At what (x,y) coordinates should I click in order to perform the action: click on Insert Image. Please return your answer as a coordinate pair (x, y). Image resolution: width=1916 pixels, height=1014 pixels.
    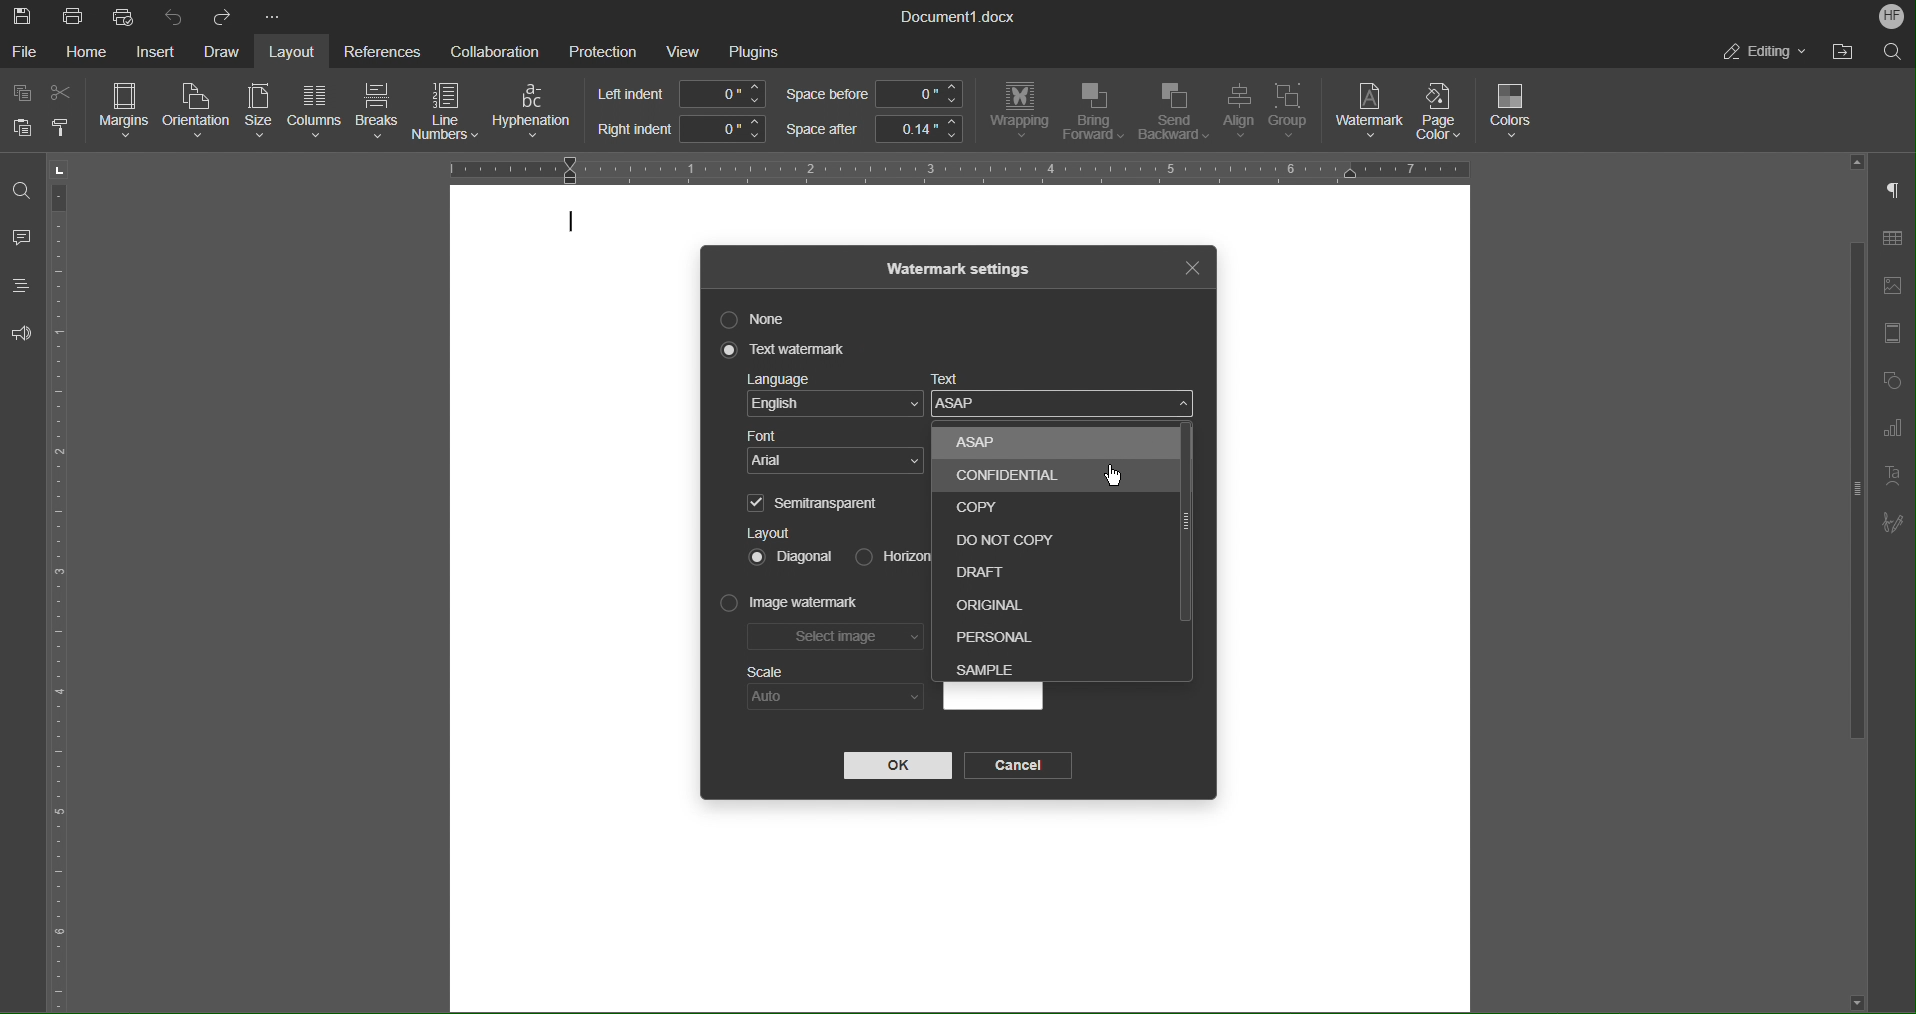
    Looking at the image, I should click on (1892, 286).